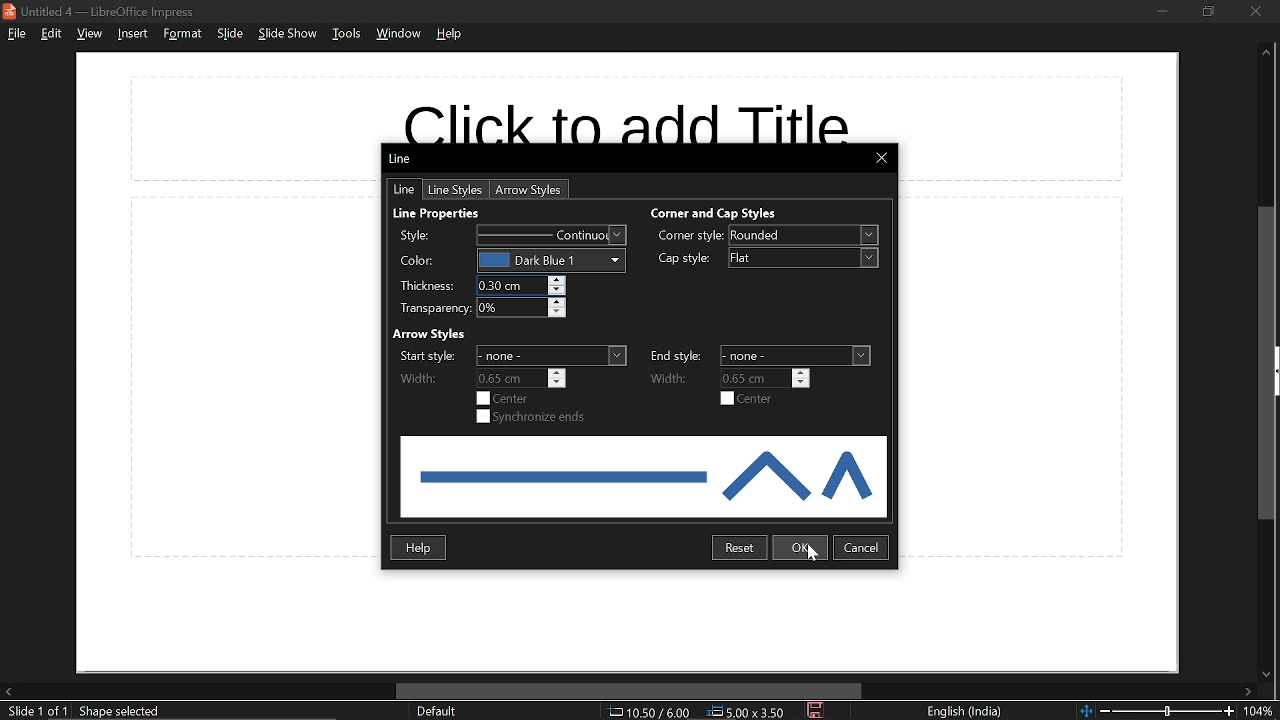 This screenshot has width=1280, height=720. Describe the element at coordinates (1269, 363) in the screenshot. I see `vertical scrollbar` at that location.